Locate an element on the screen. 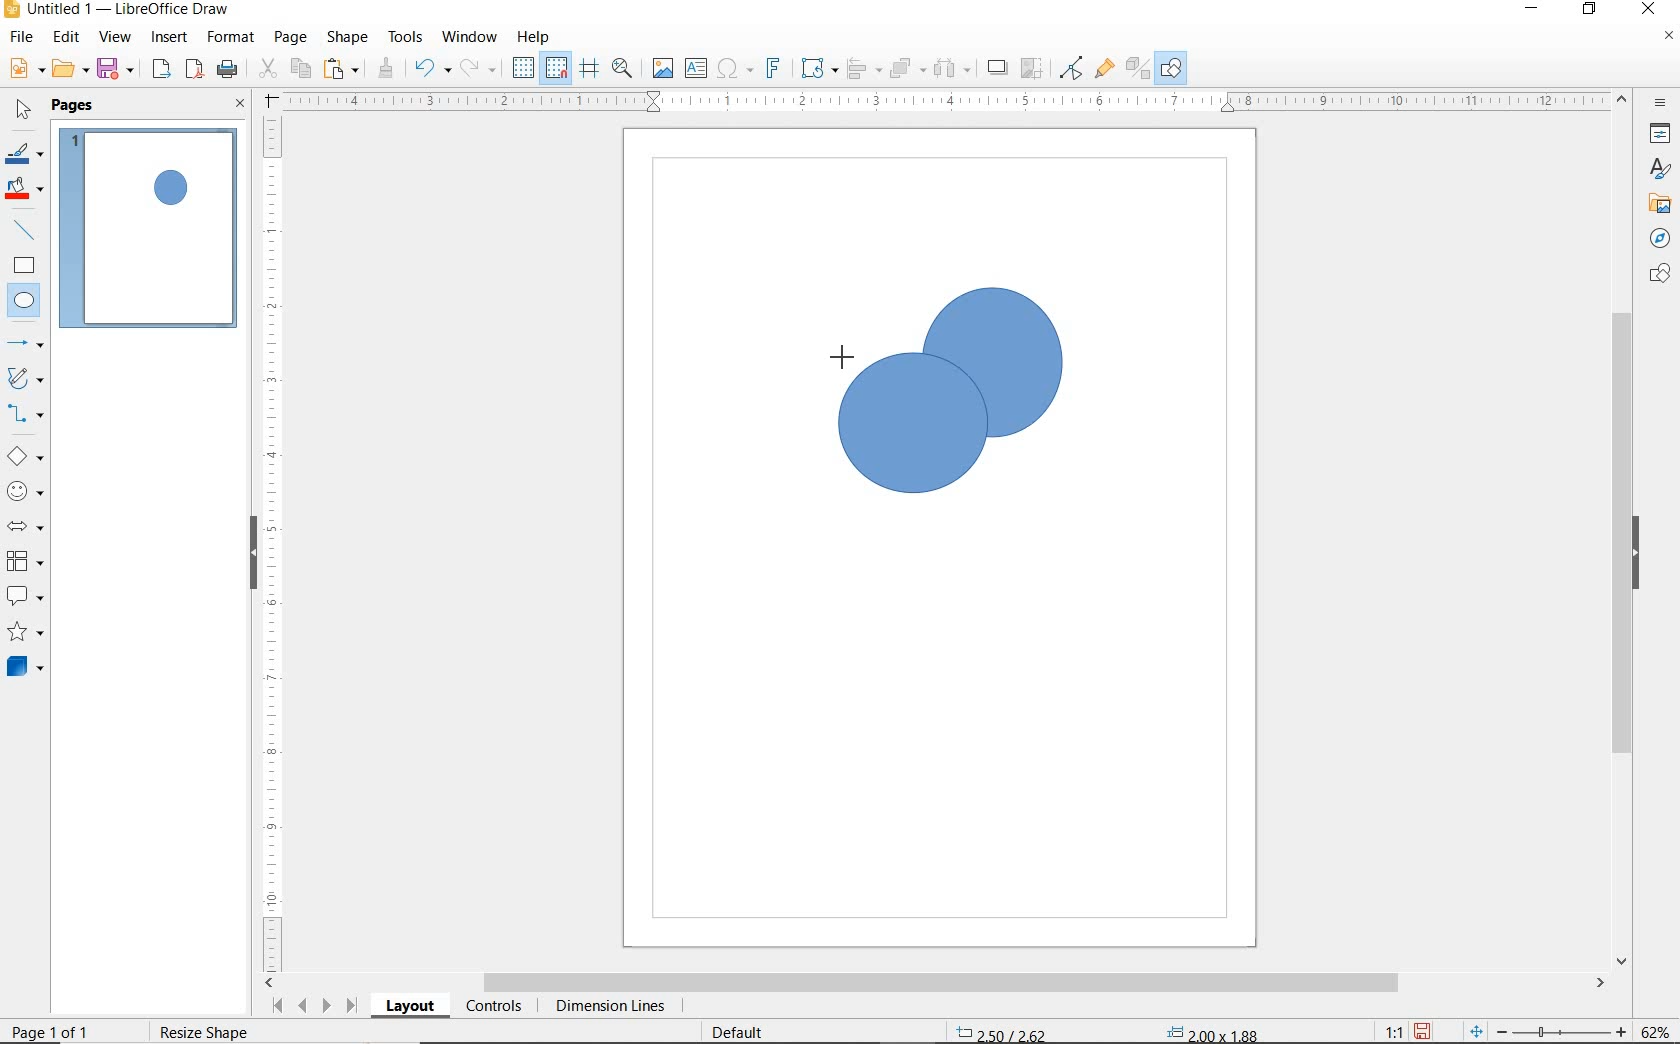 The image size is (1680, 1044). LINE COLOR is located at coordinates (24, 153).